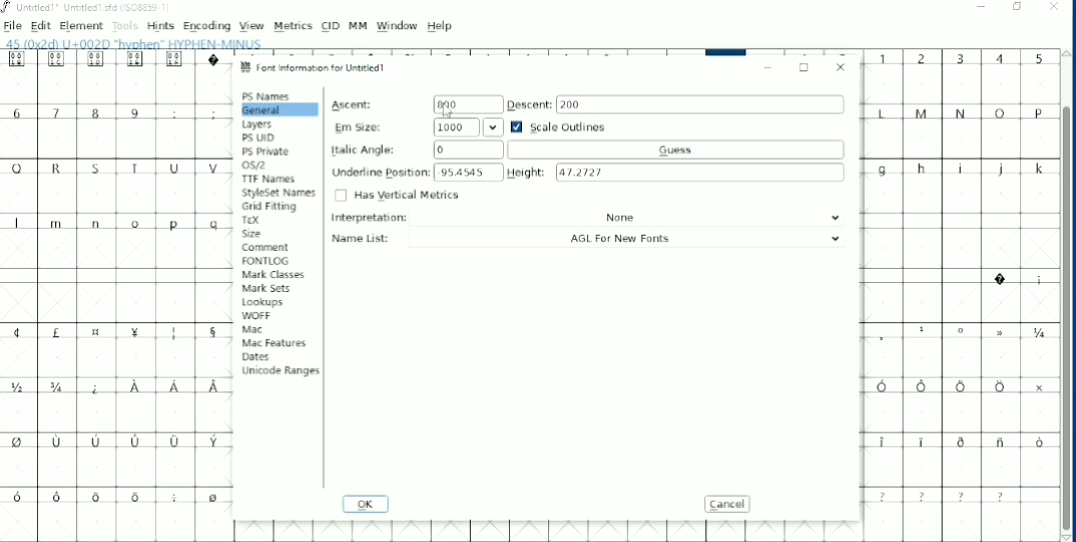 The image size is (1076, 542). Describe the element at coordinates (255, 233) in the screenshot. I see `Size` at that location.